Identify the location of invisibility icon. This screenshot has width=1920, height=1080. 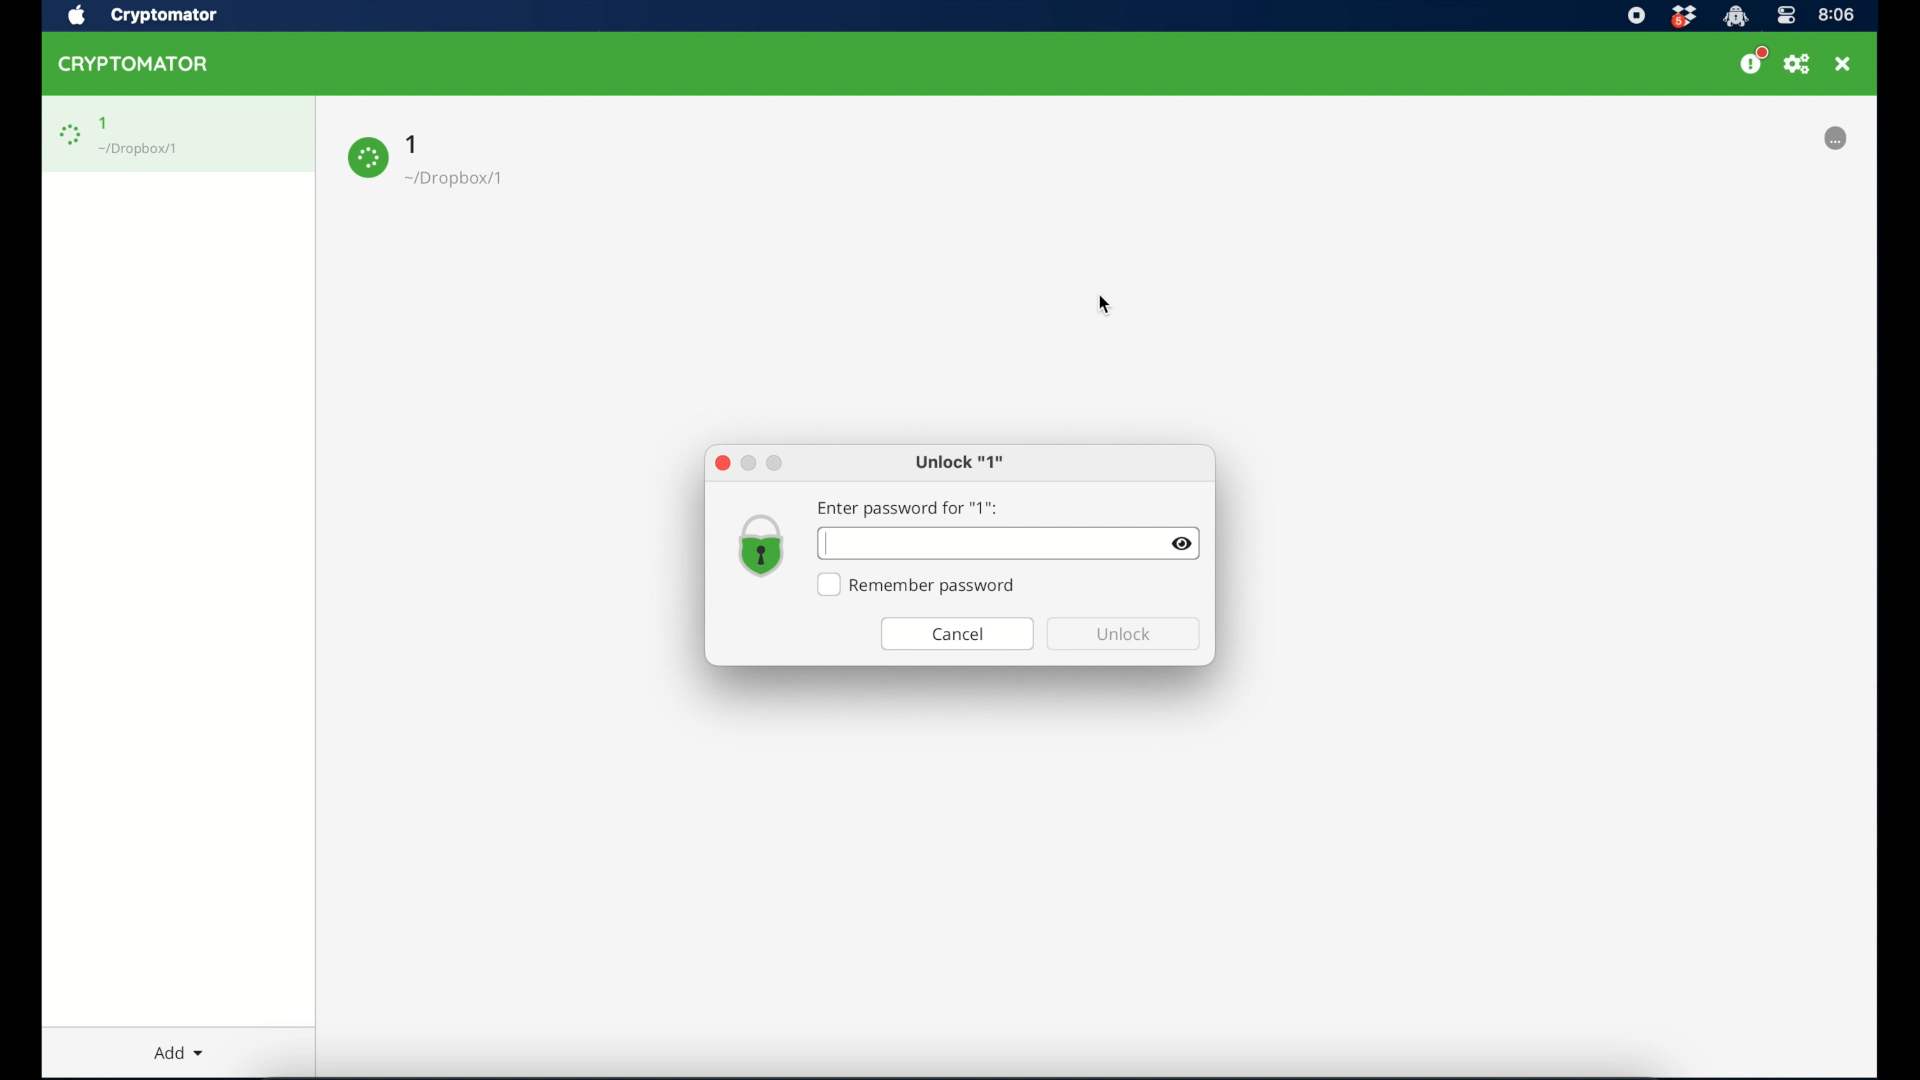
(1183, 544).